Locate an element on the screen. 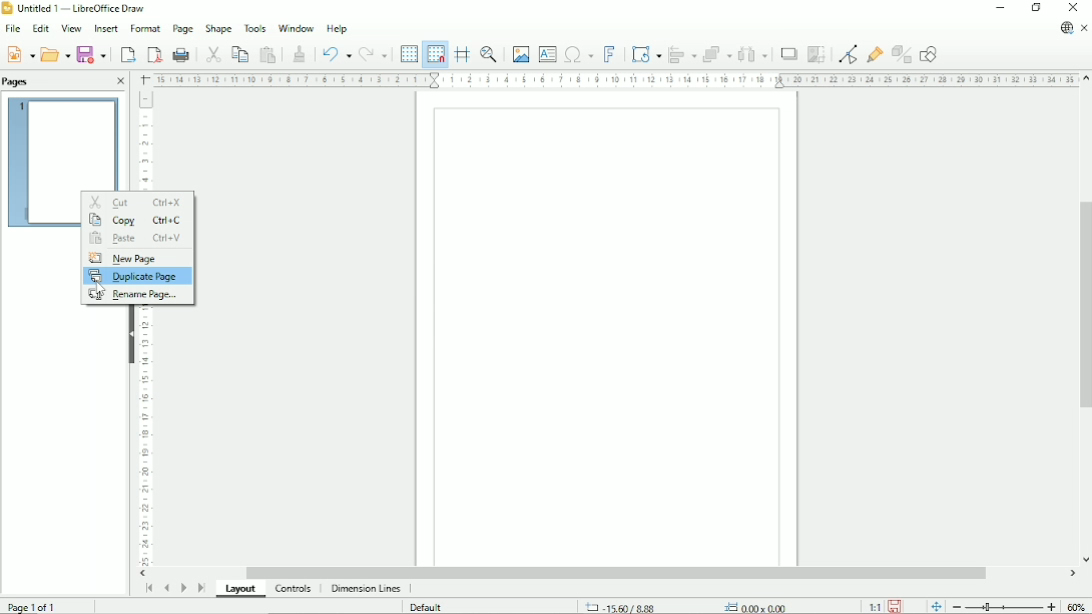  Insert fontwork text is located at coordinates (610, 53).